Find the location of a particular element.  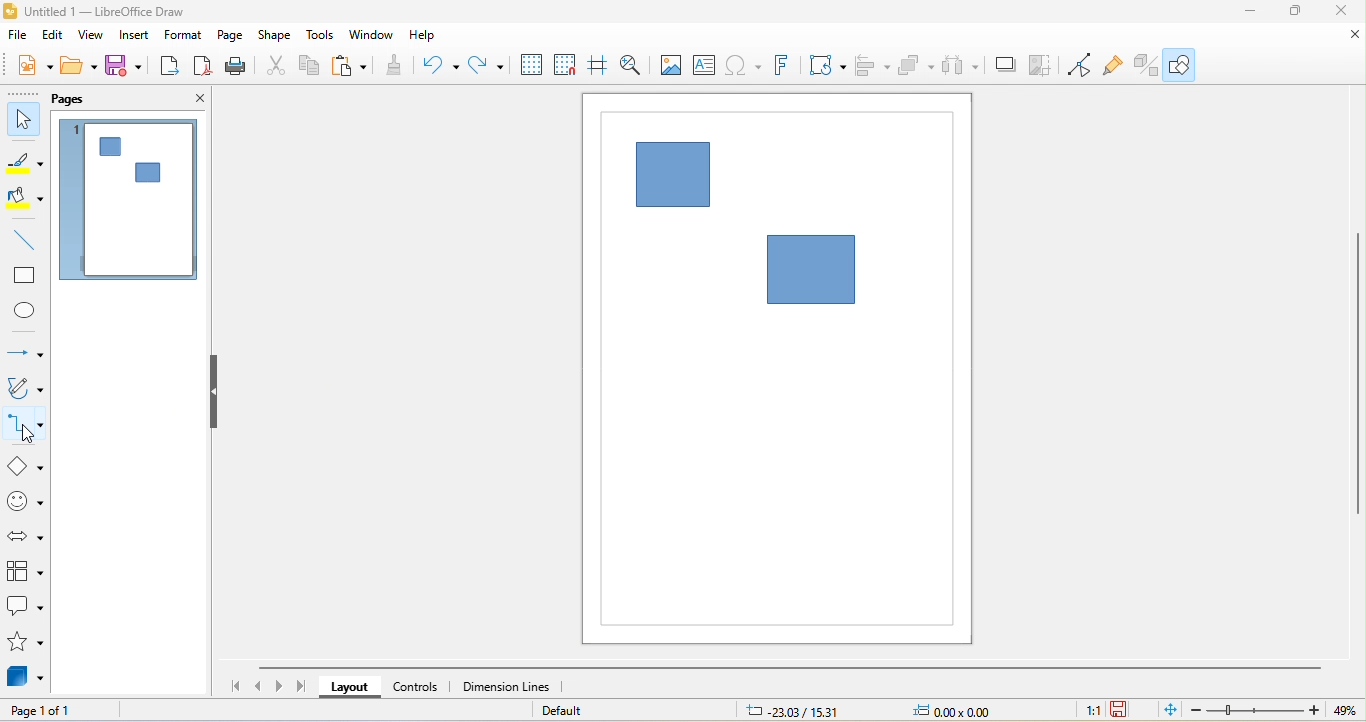

paste is located at coordinates (354, 66).